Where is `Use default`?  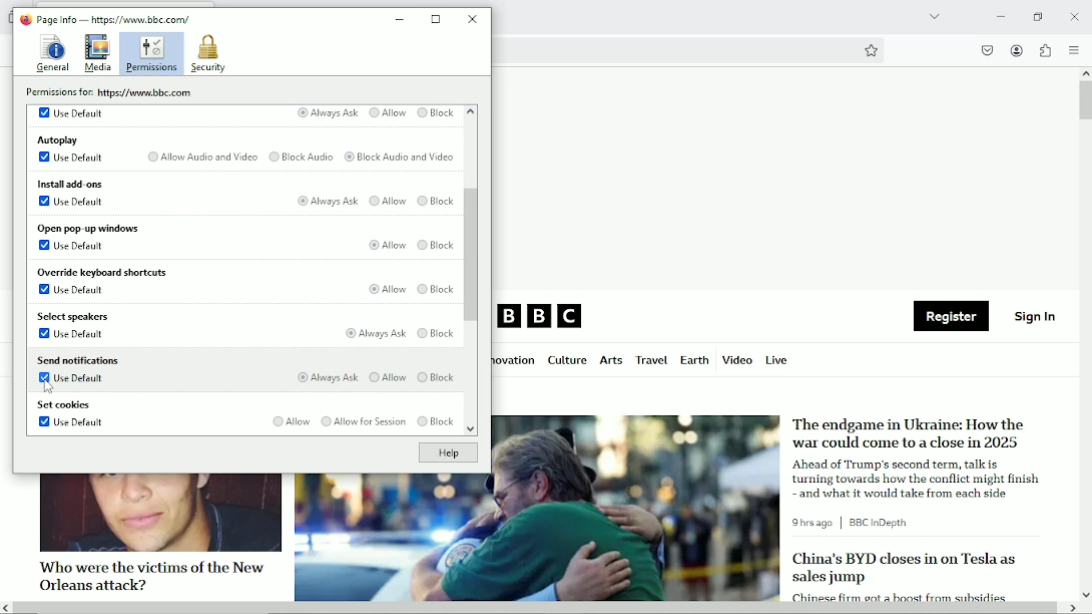
Use default is located at coordinates (71, 245).